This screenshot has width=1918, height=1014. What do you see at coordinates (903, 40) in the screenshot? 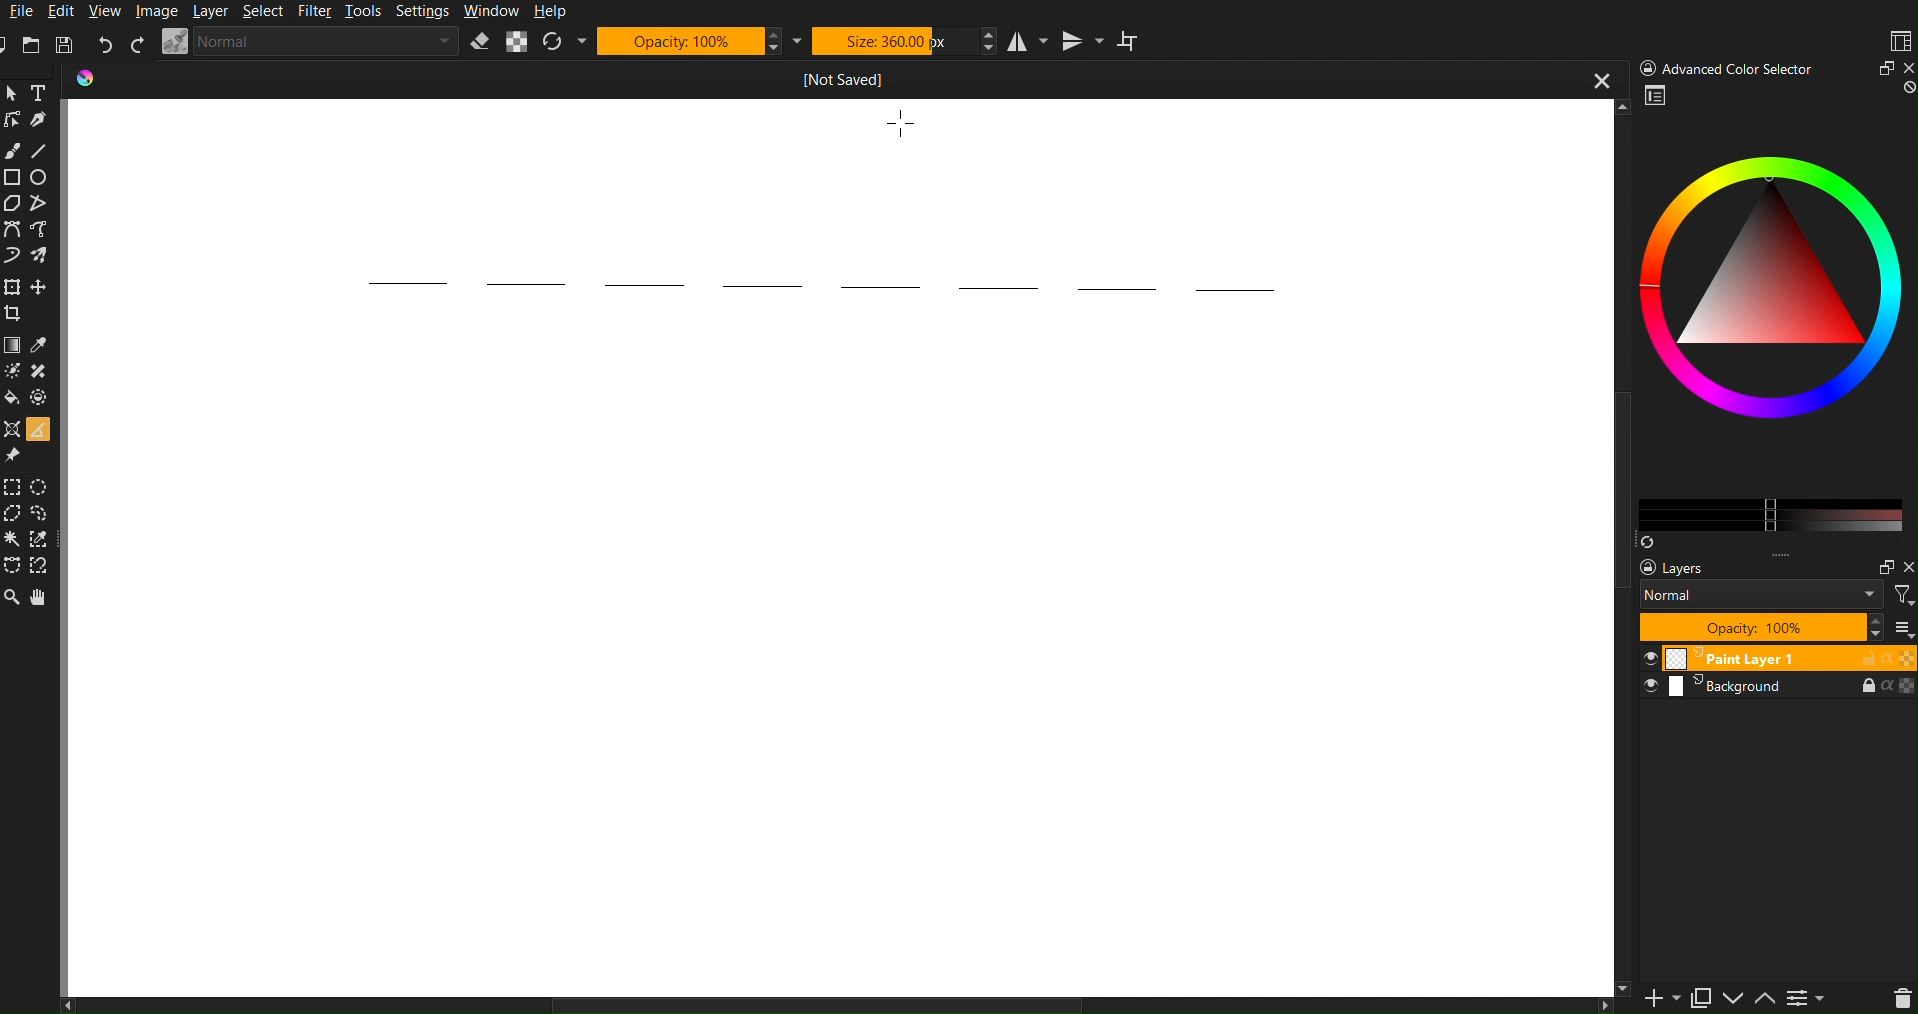
I see `Size` at bounding box center [903, 40].